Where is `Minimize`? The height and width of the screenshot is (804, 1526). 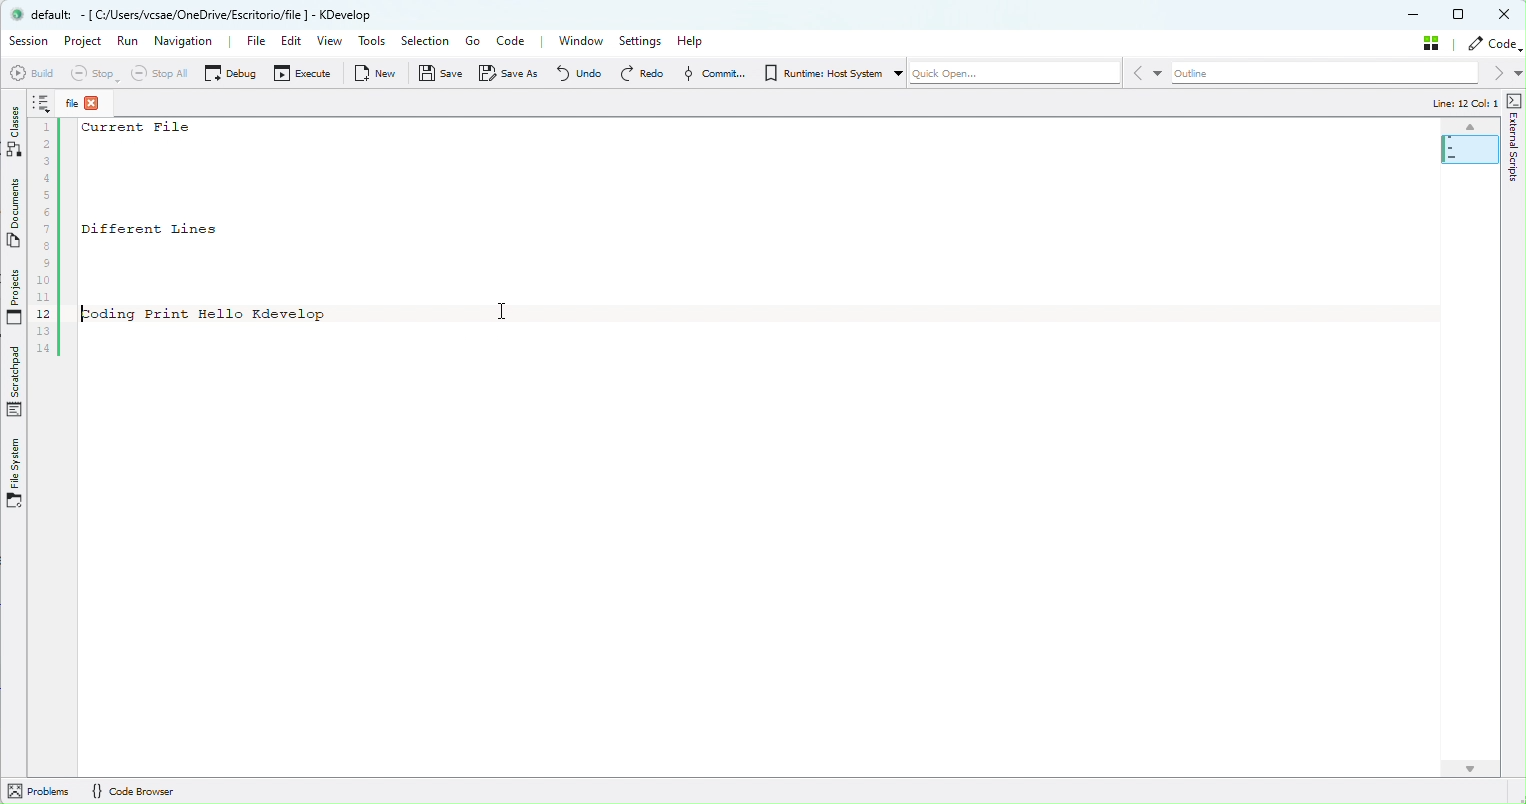 Minimize is located at coordinates (1410, 12).